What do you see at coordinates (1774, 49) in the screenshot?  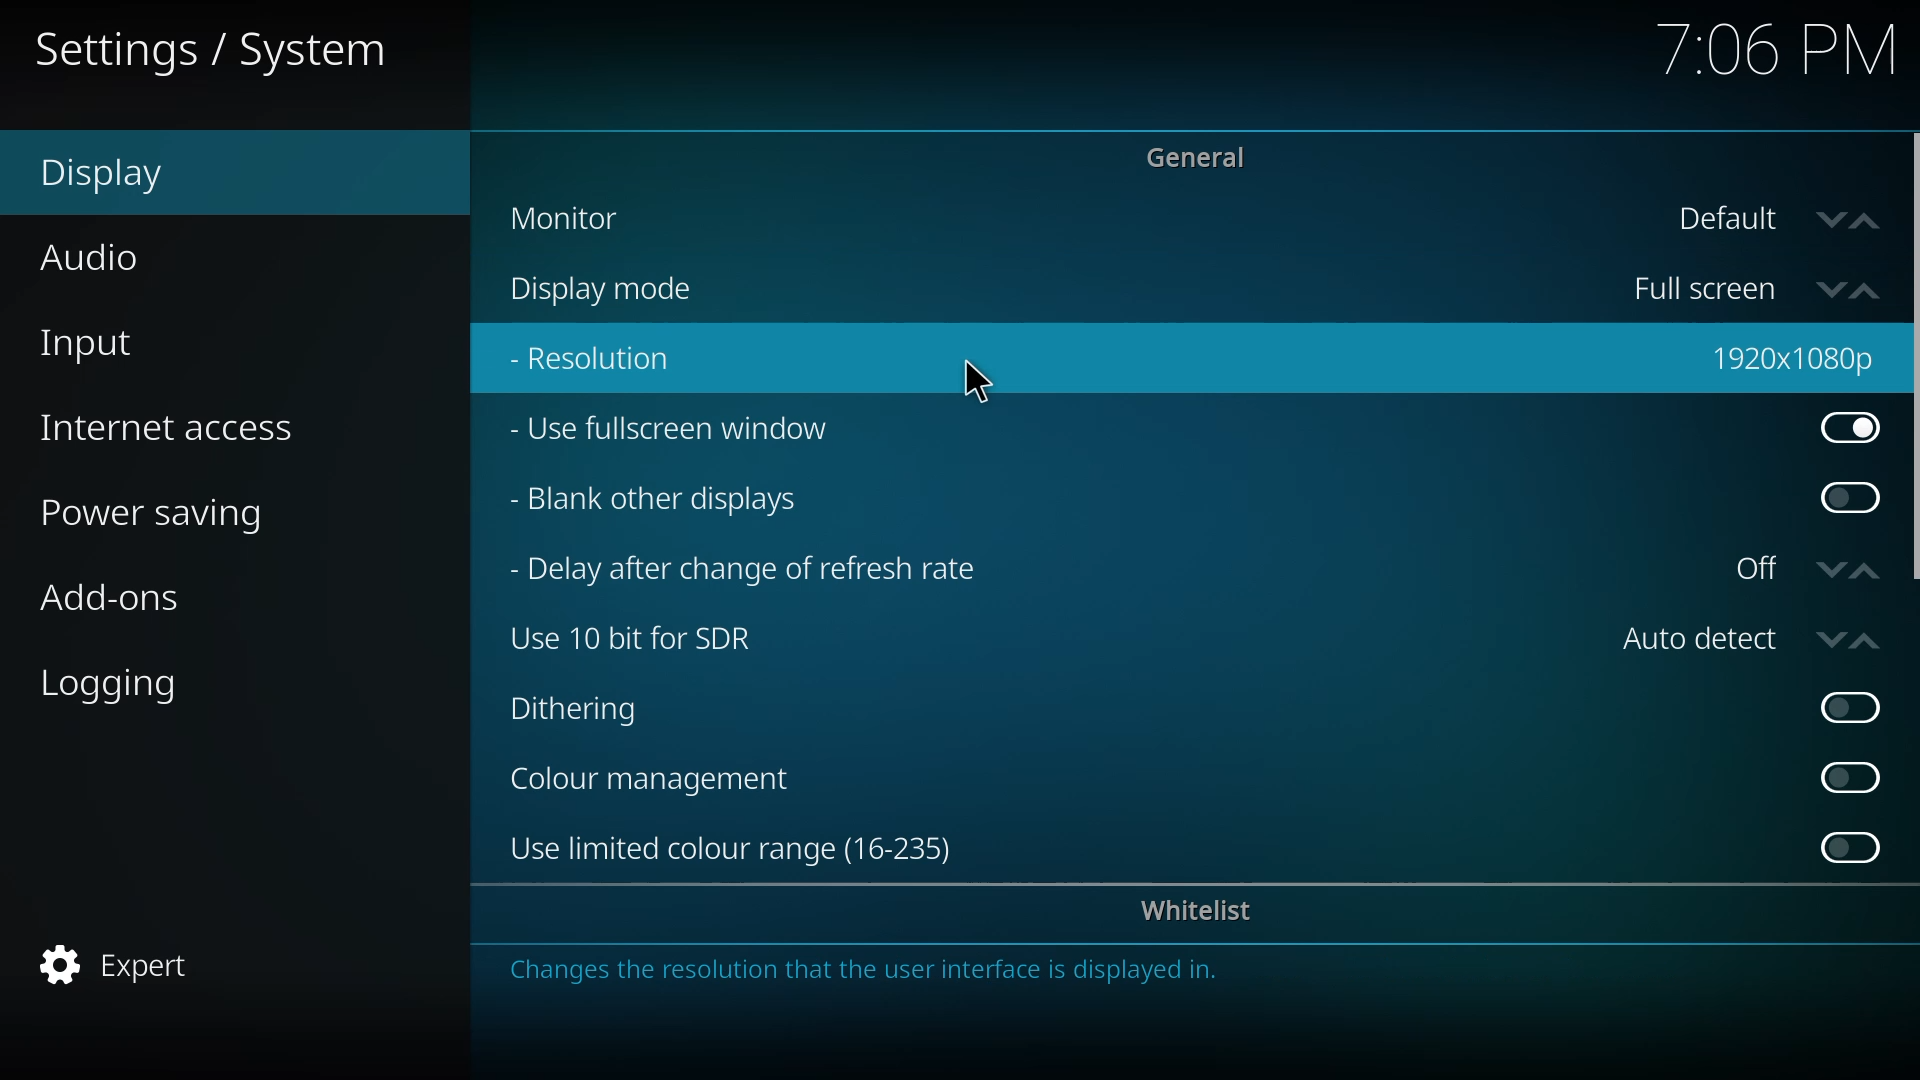 I see `time` at bounding box center [1774, 49].